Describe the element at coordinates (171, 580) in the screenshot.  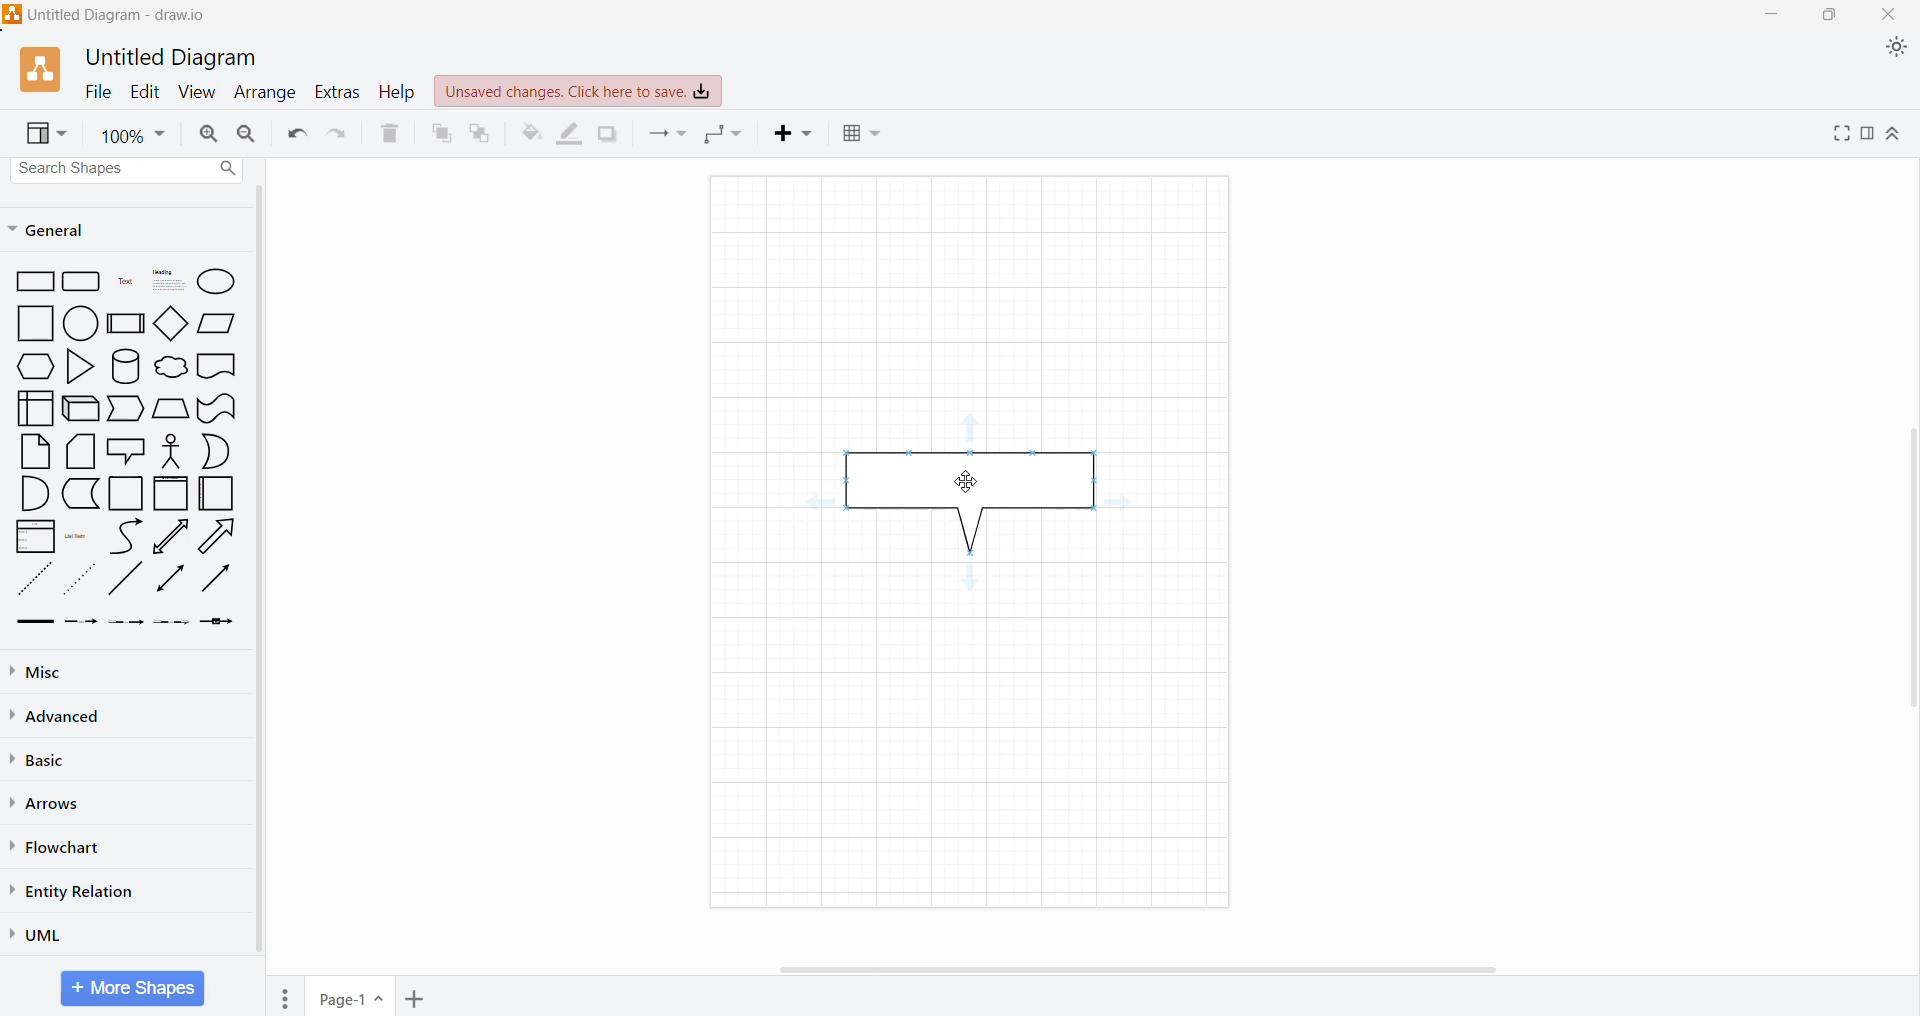
I see `Double Arrow ` at that location.